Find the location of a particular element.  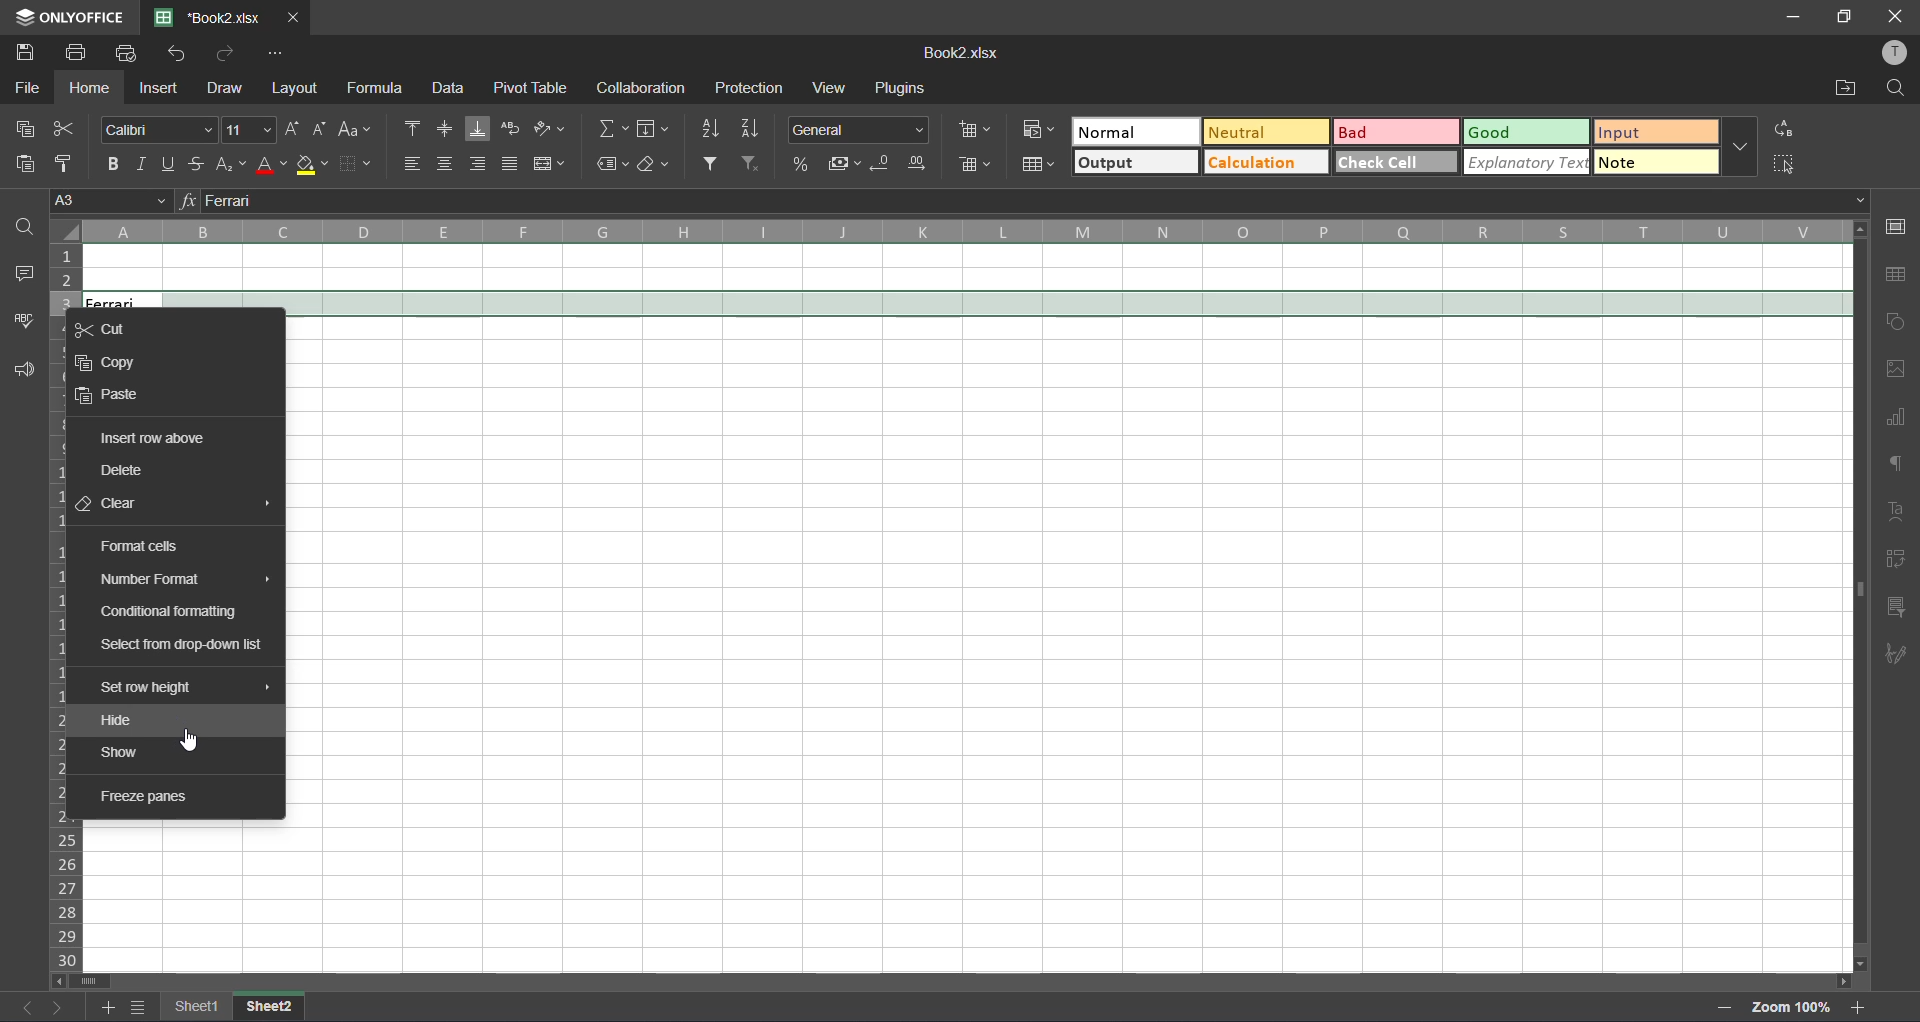

row numbers is located at coordinates (68, 606).